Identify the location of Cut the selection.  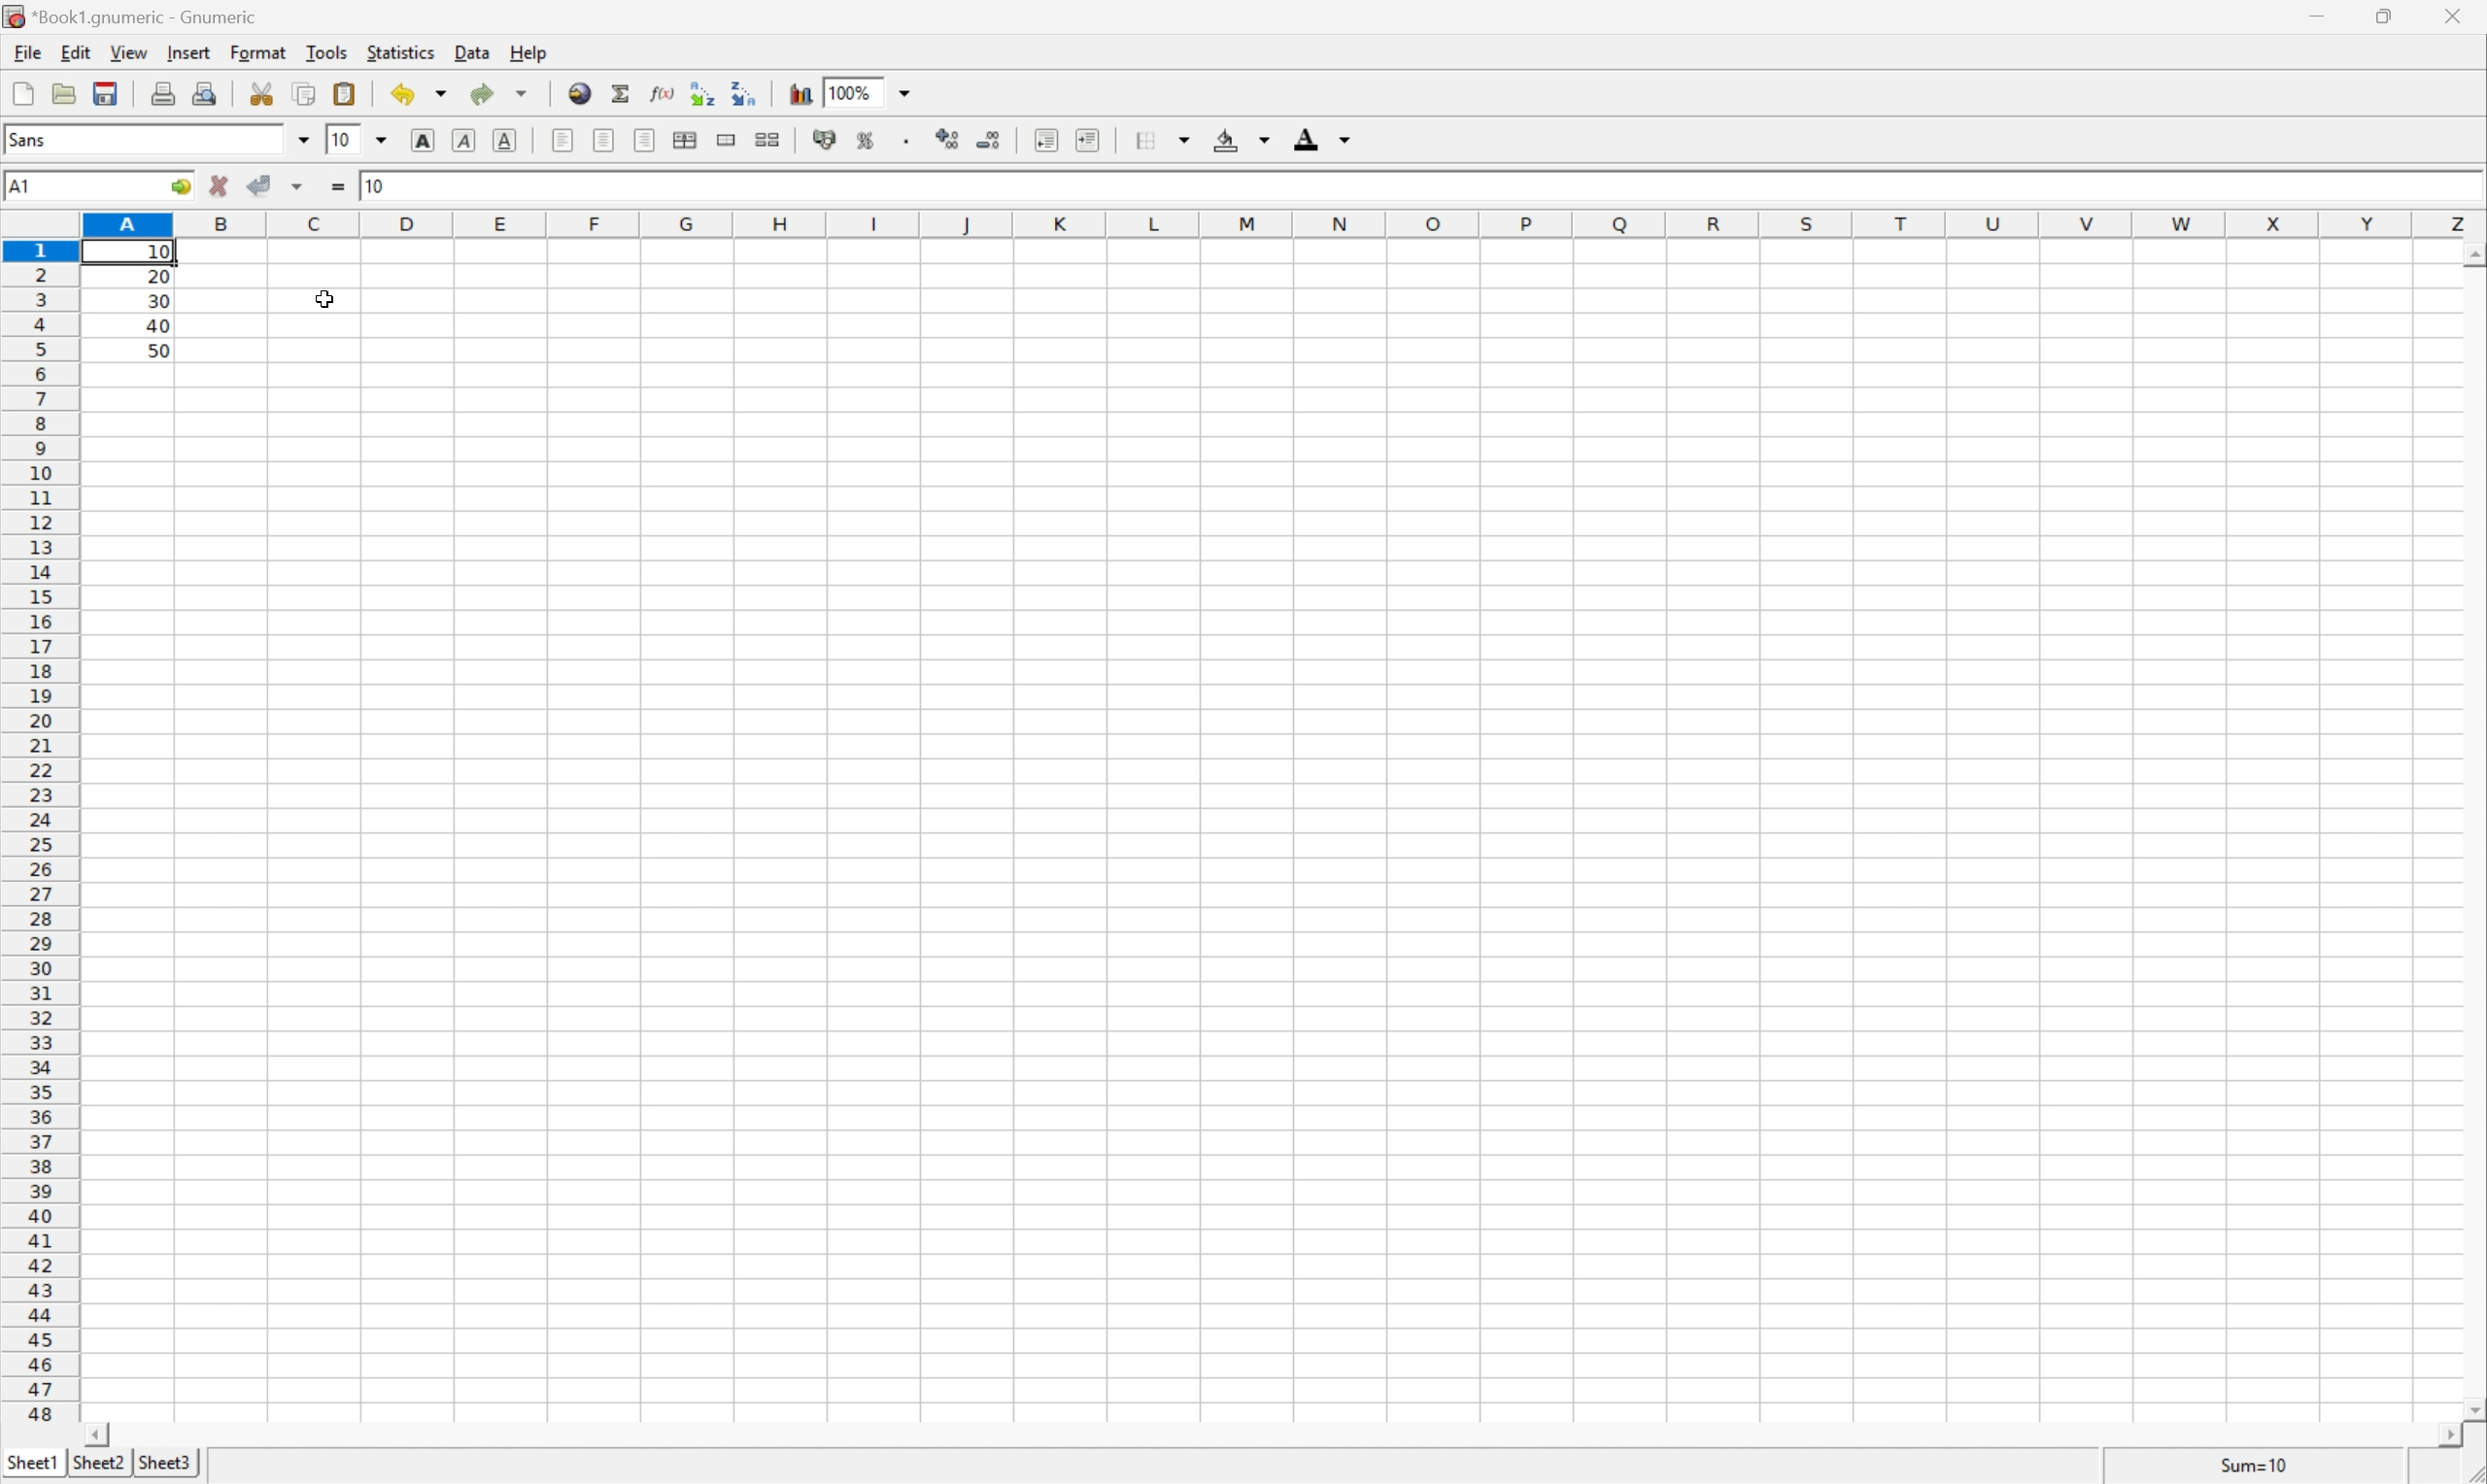
(260, 92).